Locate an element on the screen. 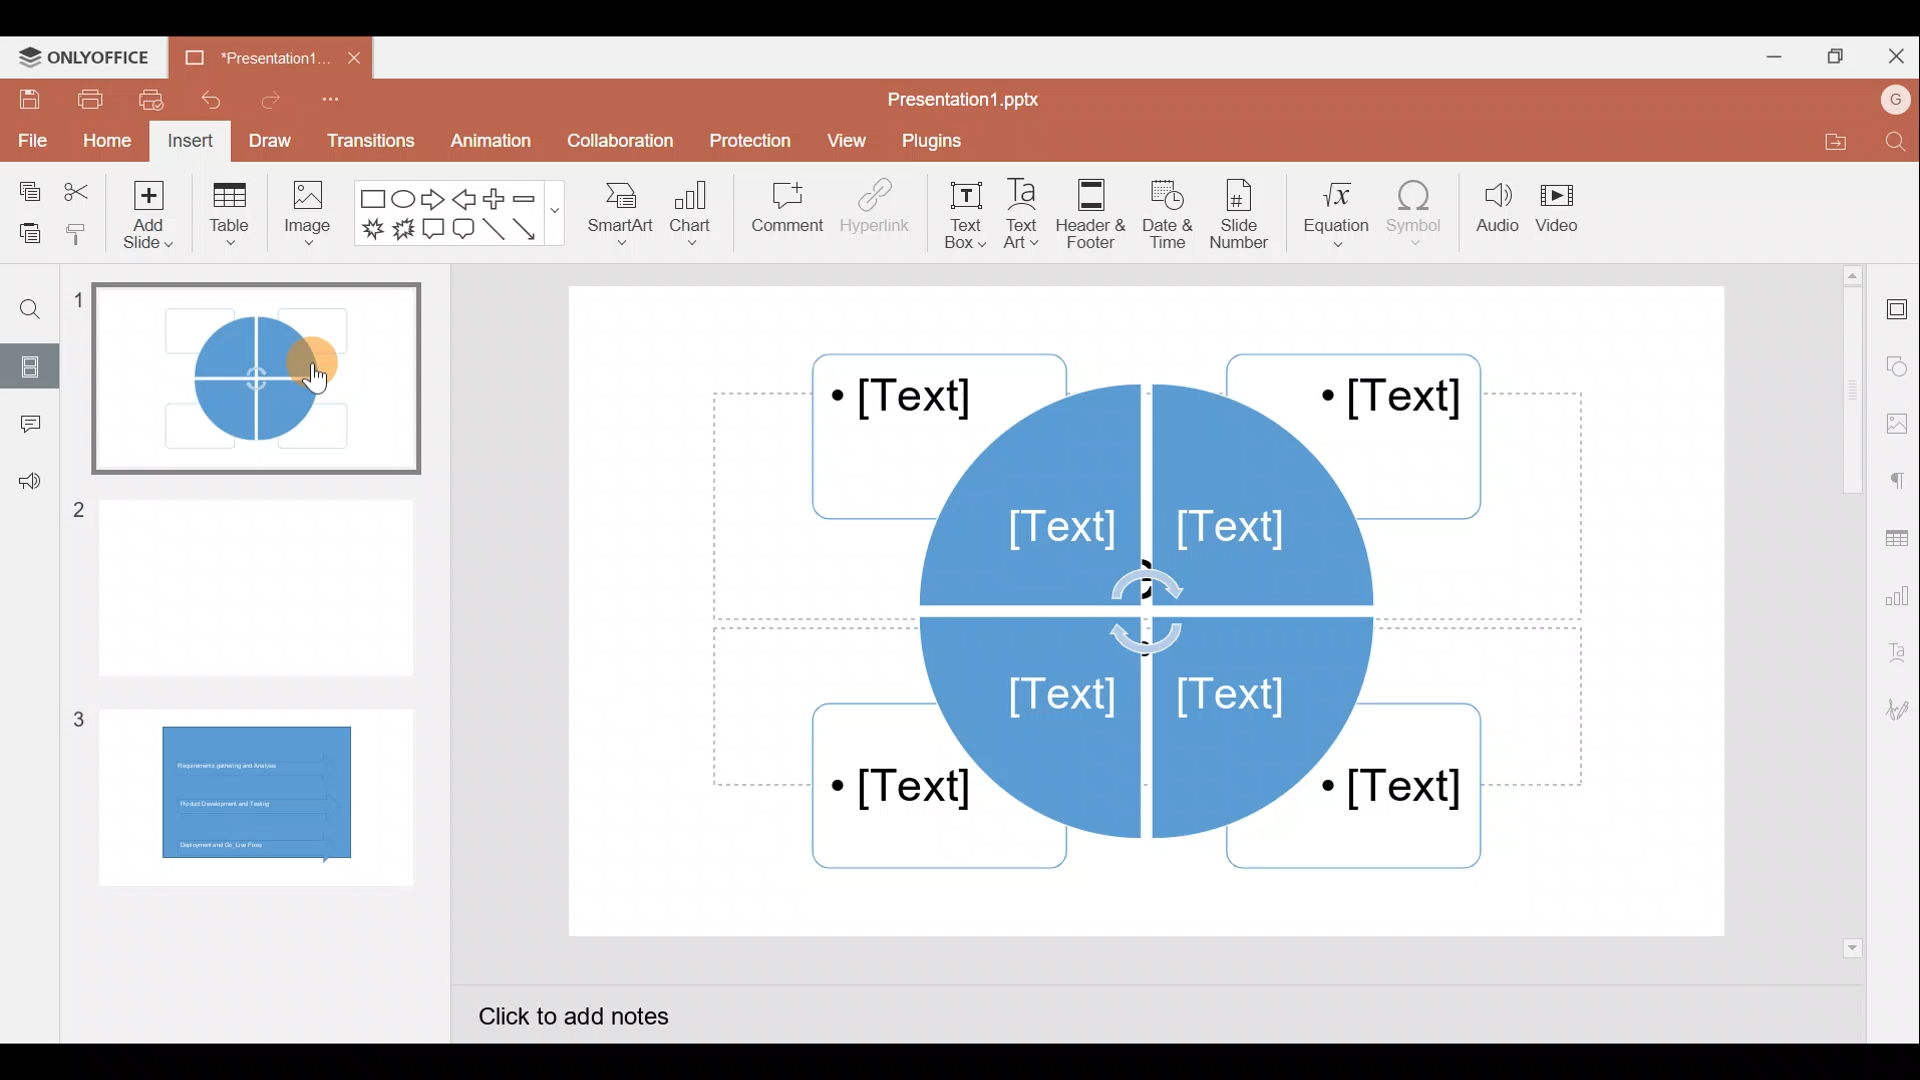  Presentation1. is located at coordinates (246, 59).